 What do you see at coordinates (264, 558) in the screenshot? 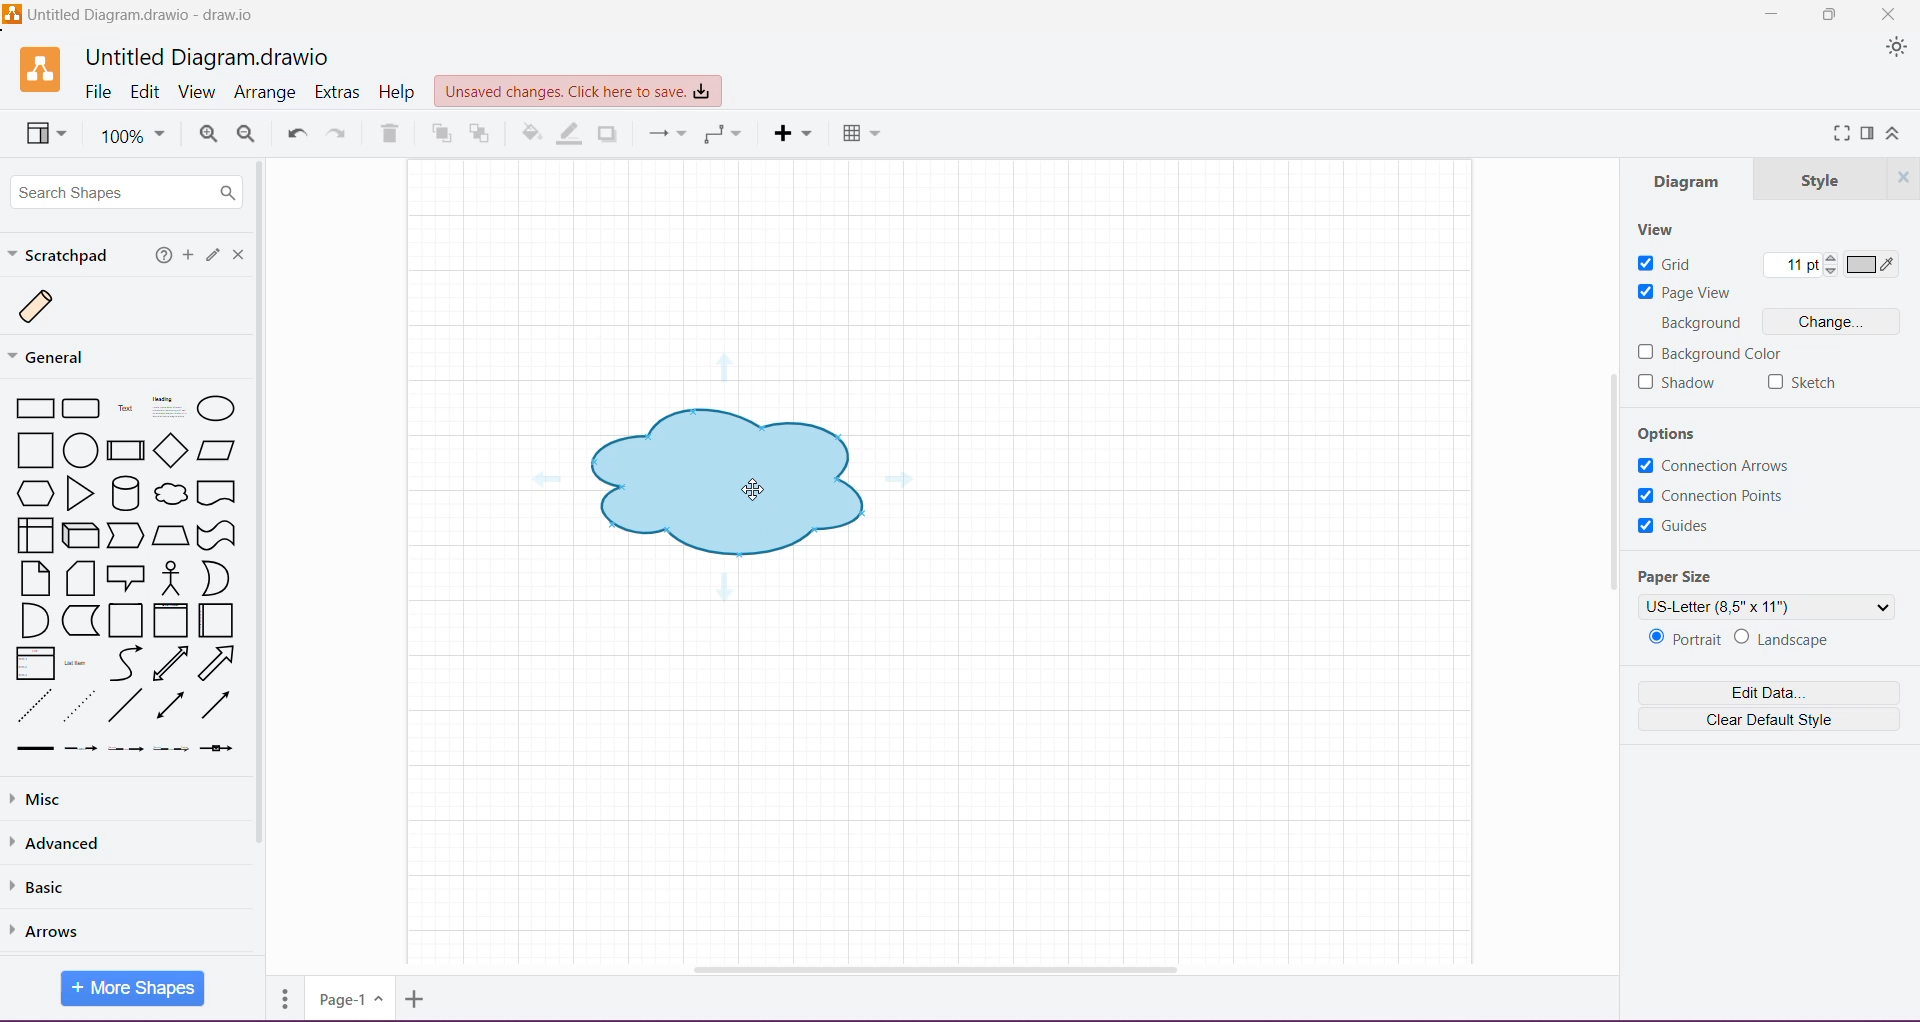
I see `Vertical Scroll Bar` at bounding box center [264, 558].